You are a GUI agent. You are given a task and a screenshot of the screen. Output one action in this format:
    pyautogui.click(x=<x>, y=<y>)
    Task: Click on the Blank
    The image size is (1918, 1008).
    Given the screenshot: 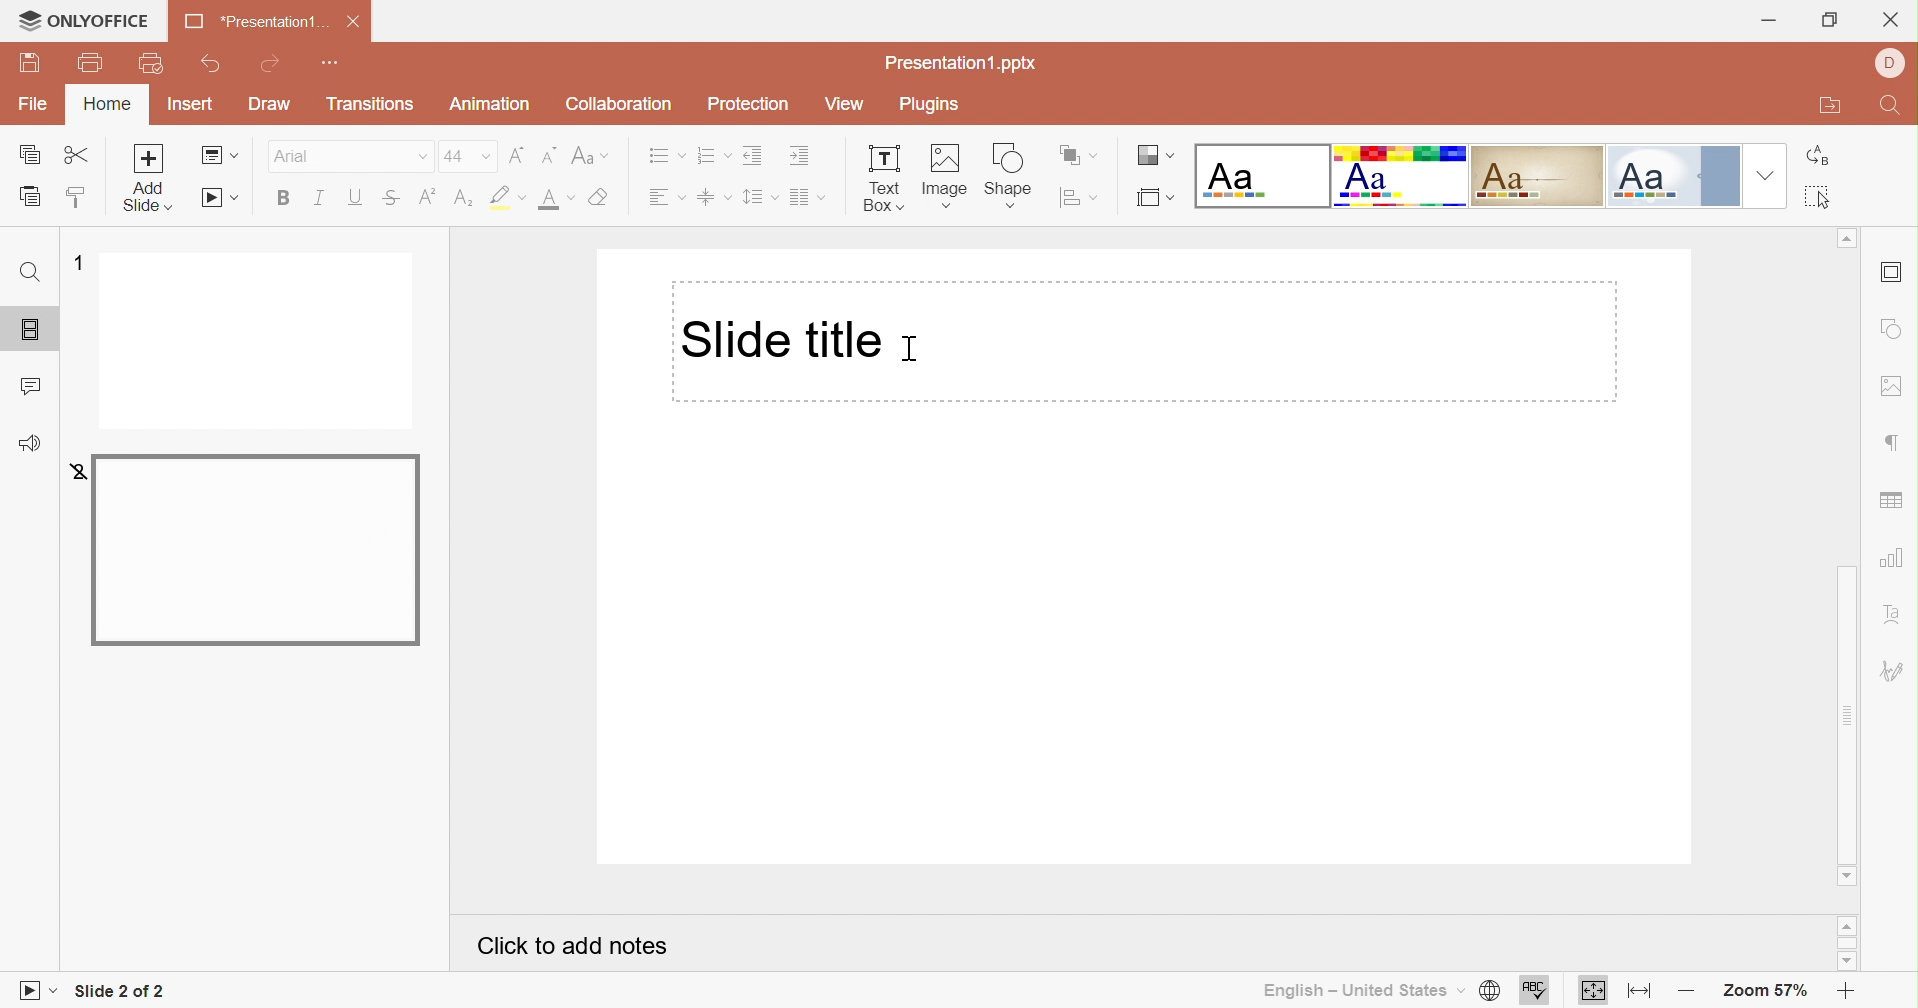 What is the action you would take?
    pyautogui.click(x=1261, y=175)
    